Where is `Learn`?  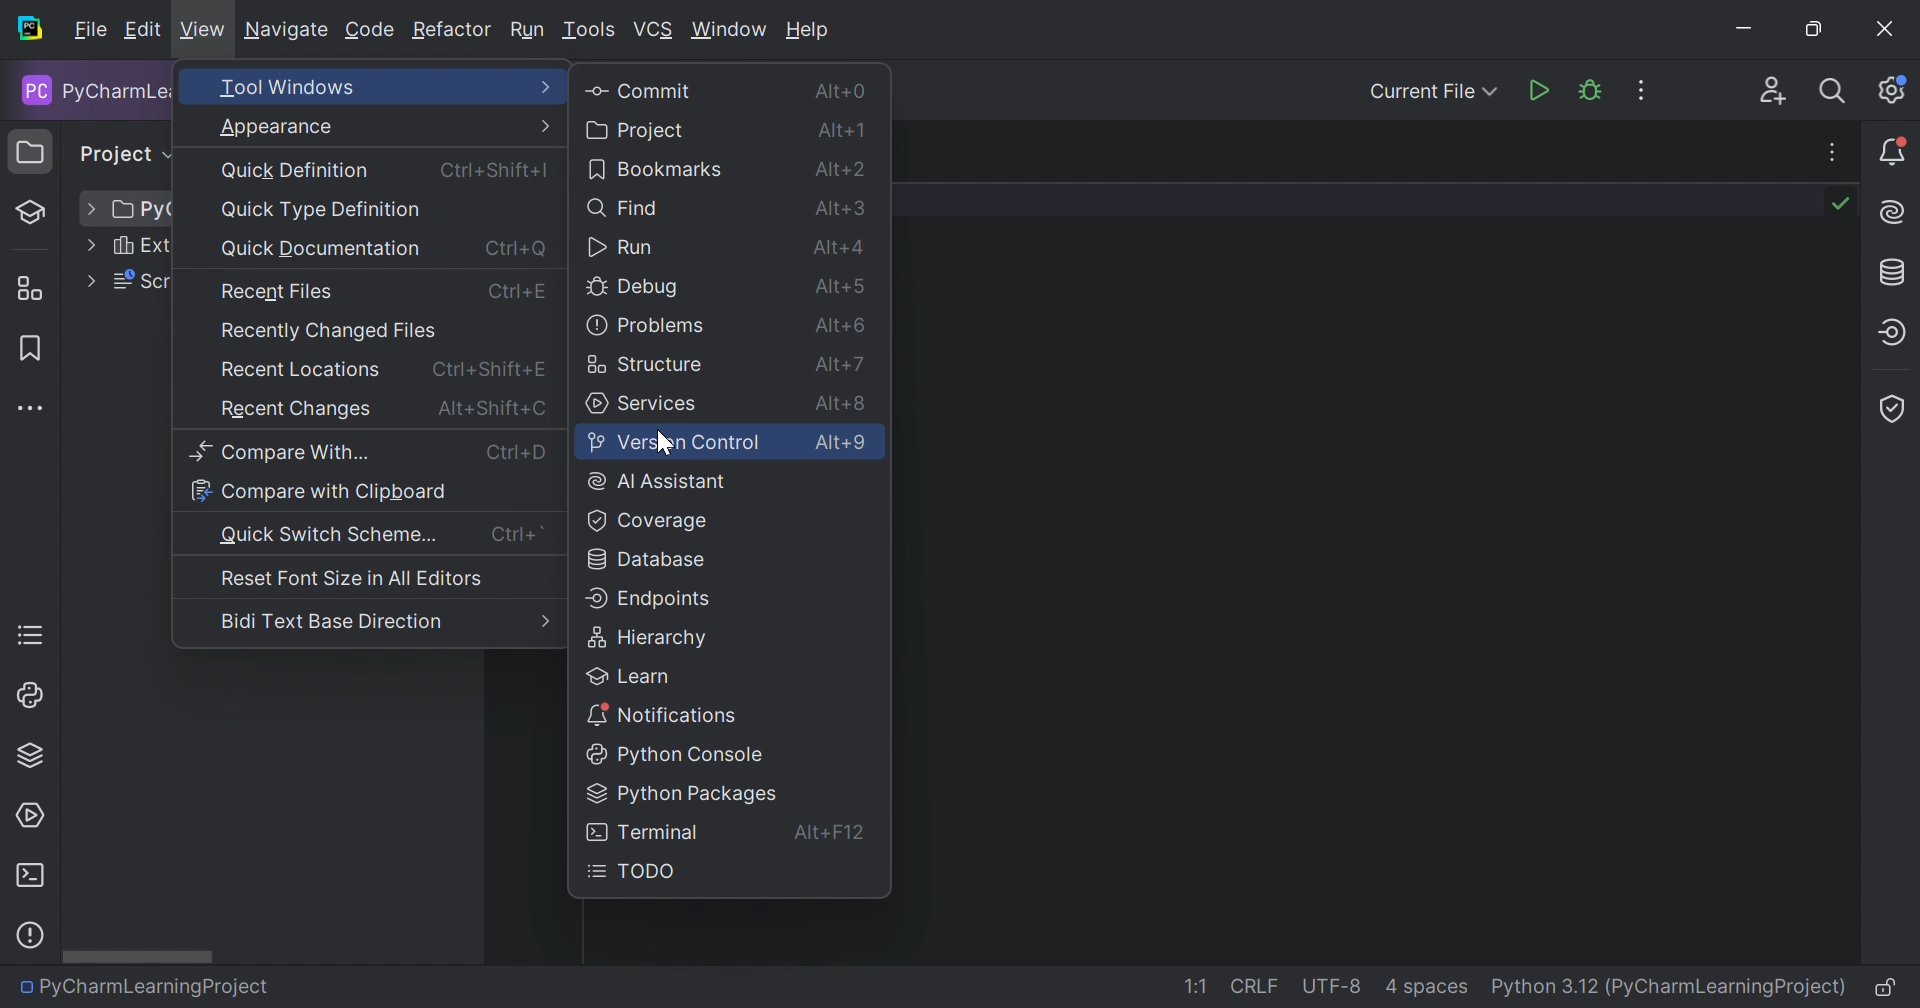
Learn is located at coordinates (40, 212).